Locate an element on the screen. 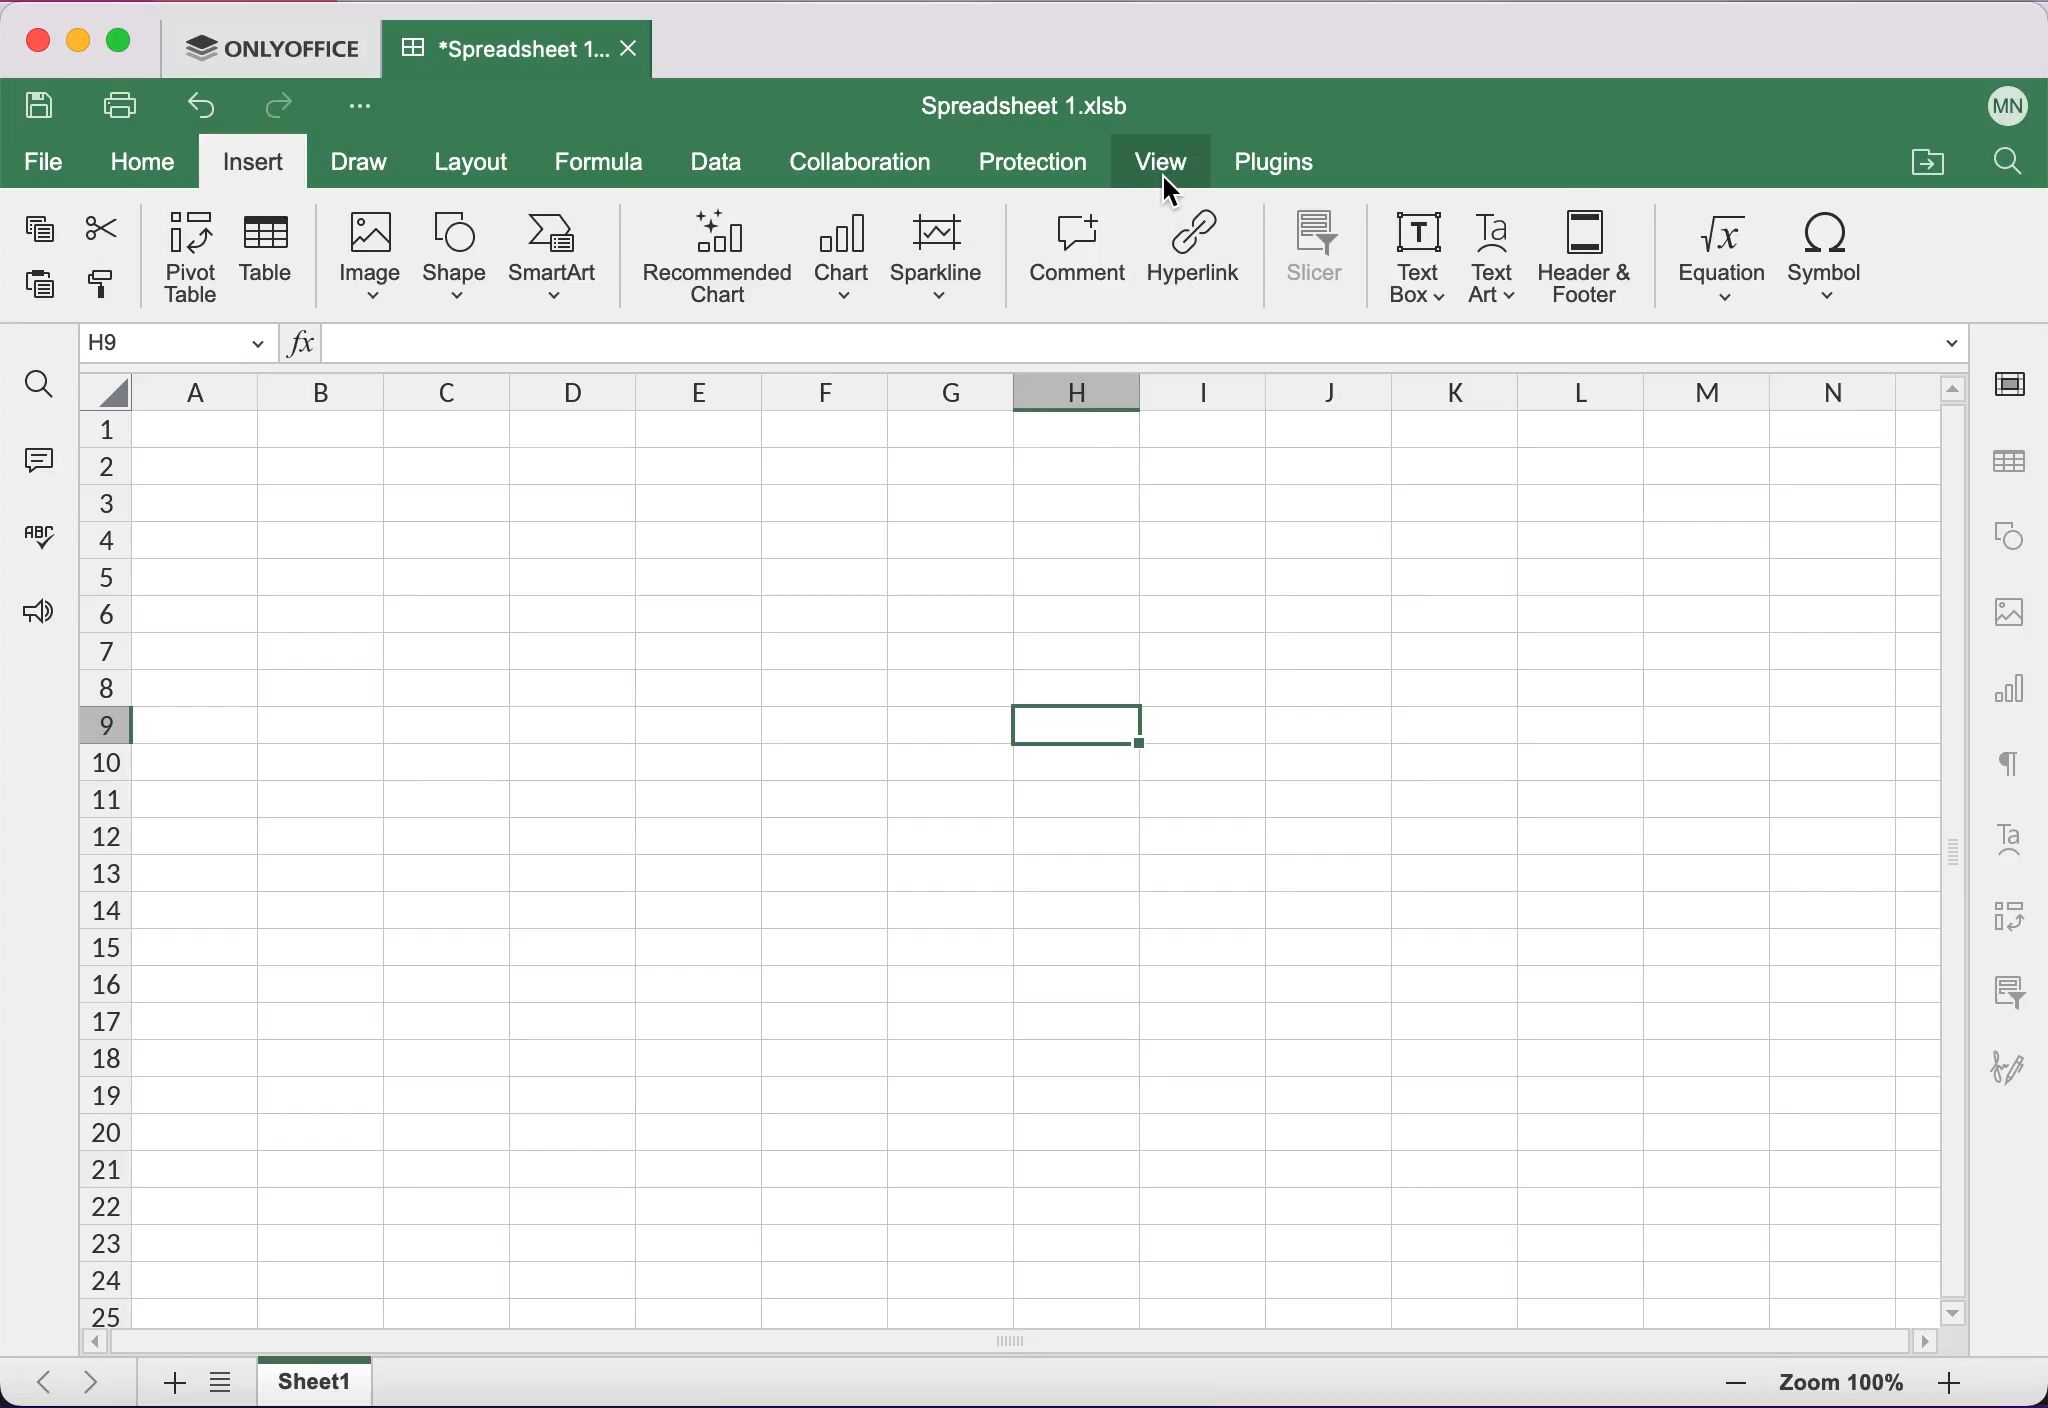  protection is located at coordinates (1034, 164).